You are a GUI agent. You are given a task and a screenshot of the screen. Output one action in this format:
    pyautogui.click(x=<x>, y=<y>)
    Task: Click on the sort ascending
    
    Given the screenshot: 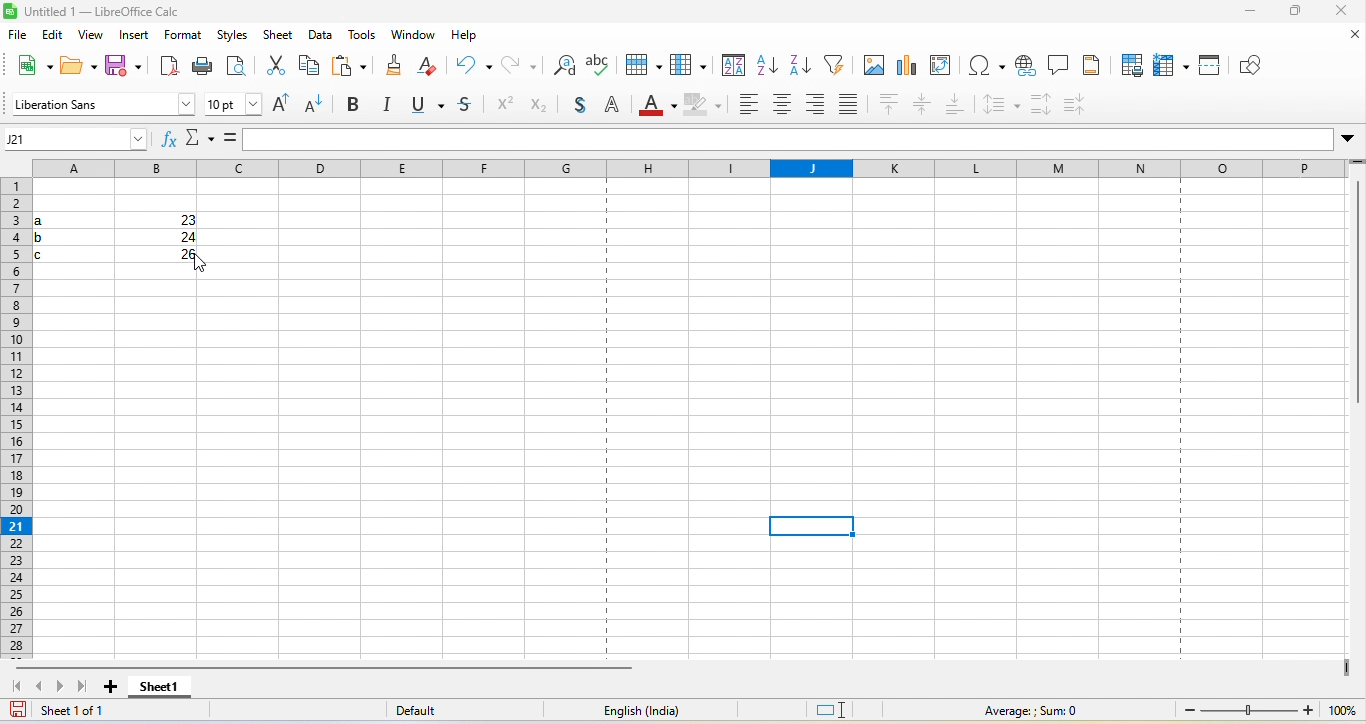 What is the action you would take?
    pyautogui.click(x=766, y=66)
    